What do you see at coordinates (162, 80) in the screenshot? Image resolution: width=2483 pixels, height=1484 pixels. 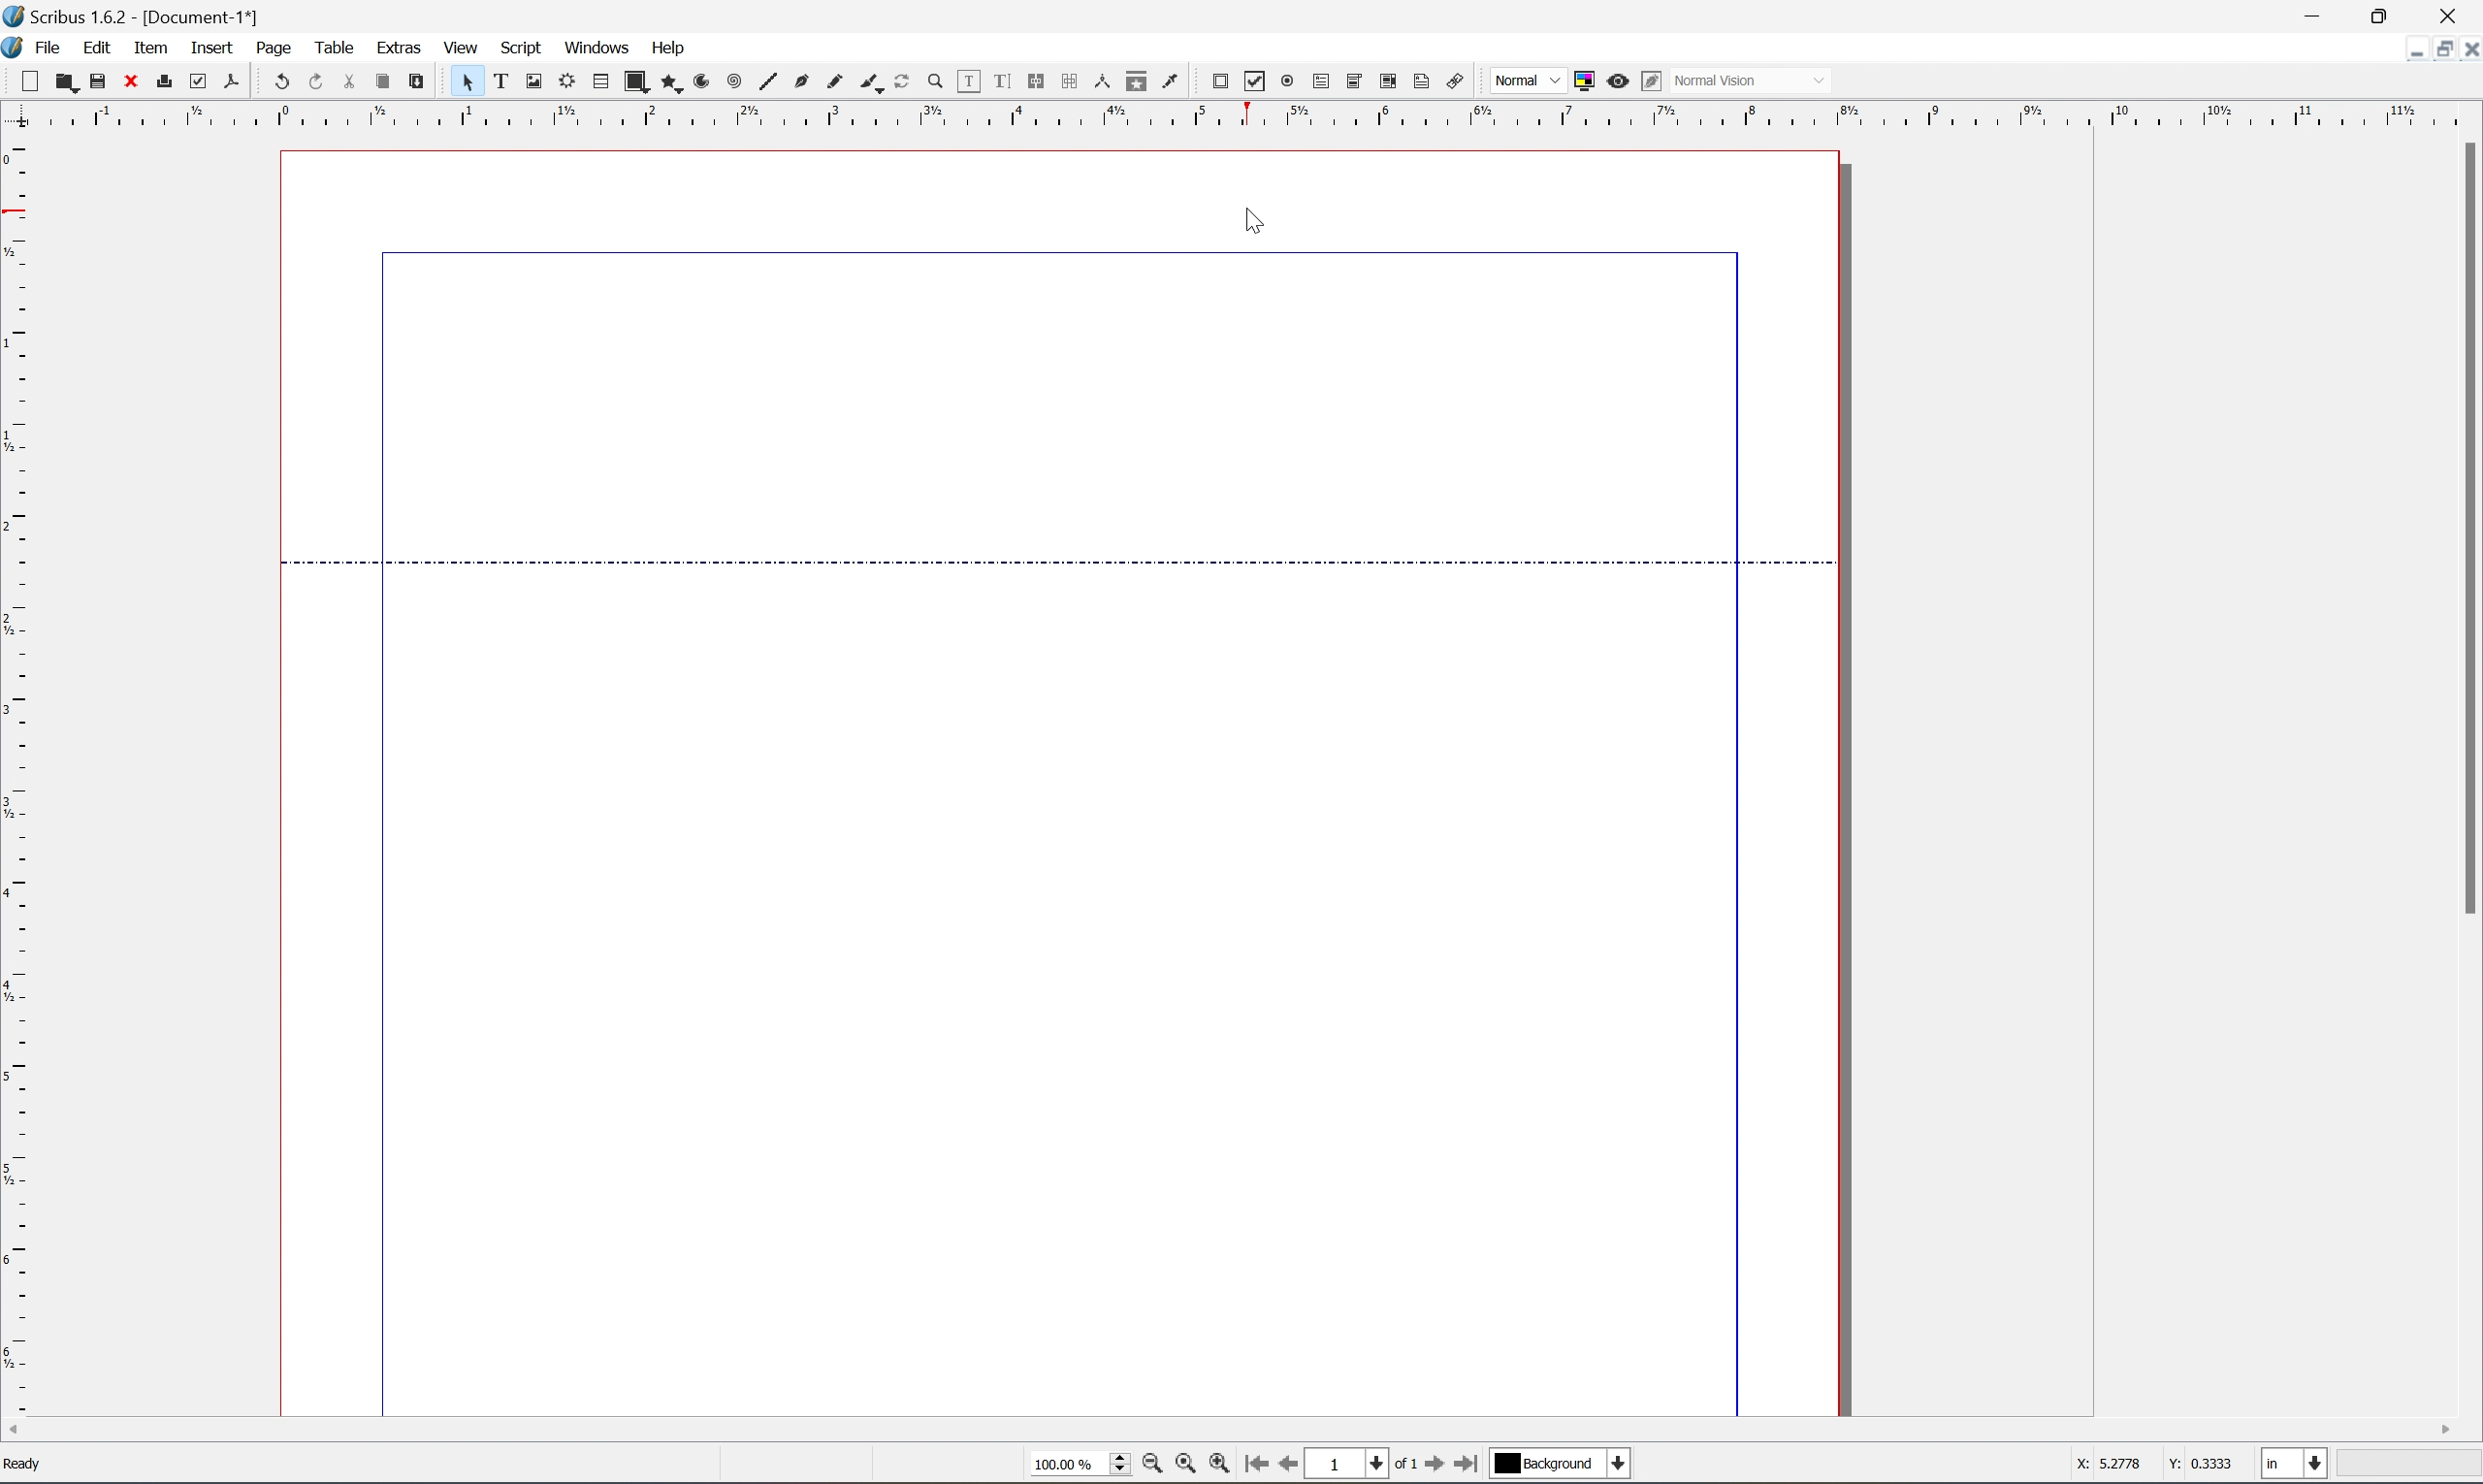 I see `print` at bounding box center [162, 80].